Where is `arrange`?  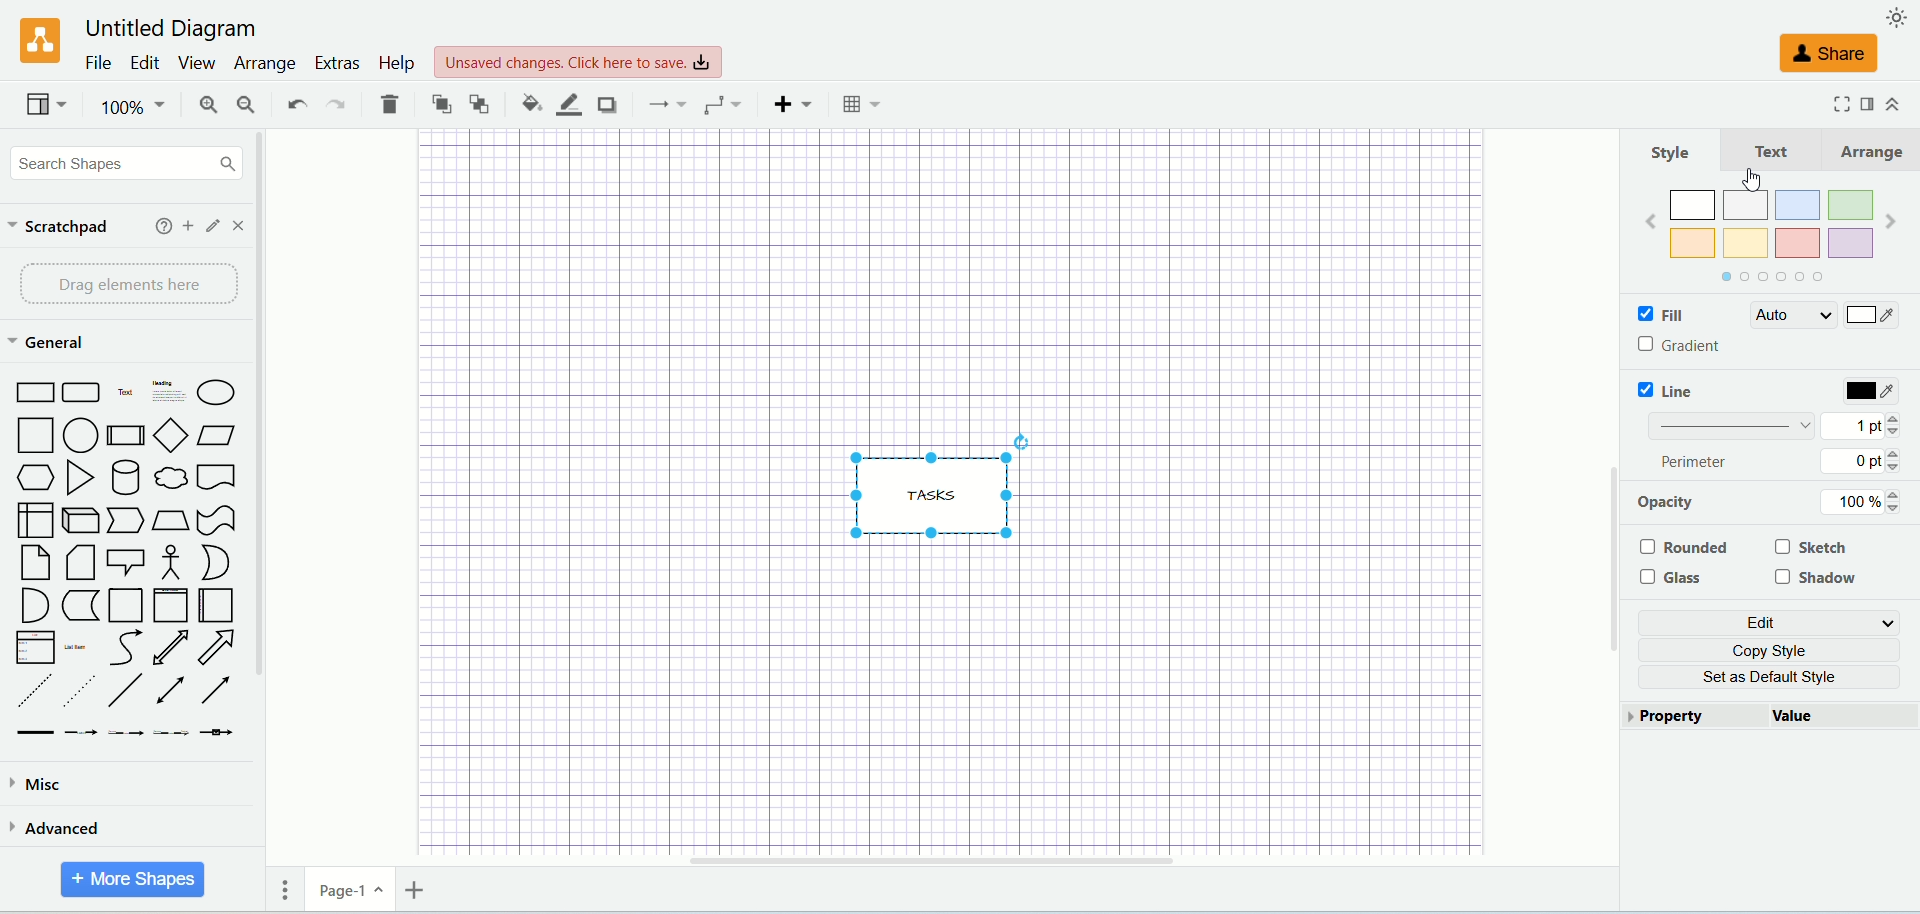
arrange is located at coordinates (263, 65).